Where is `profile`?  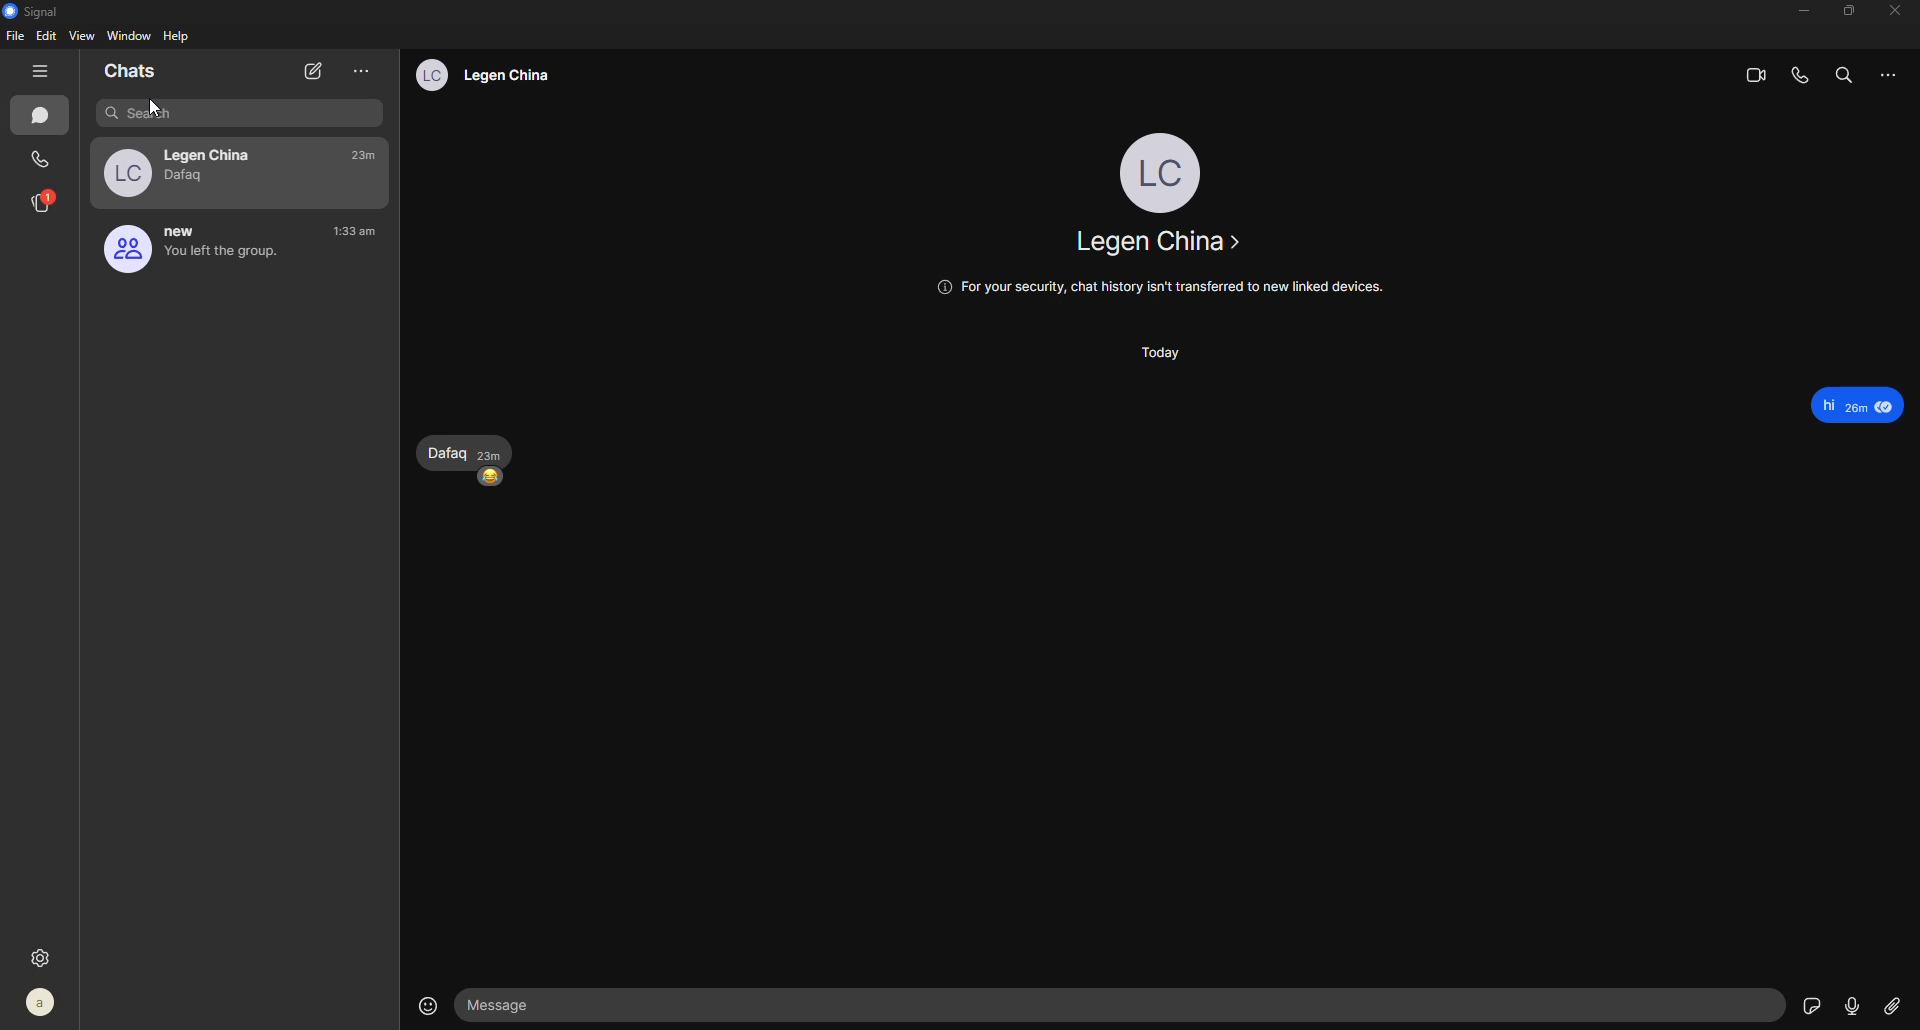 profile is located at coordinates (43, 1004).